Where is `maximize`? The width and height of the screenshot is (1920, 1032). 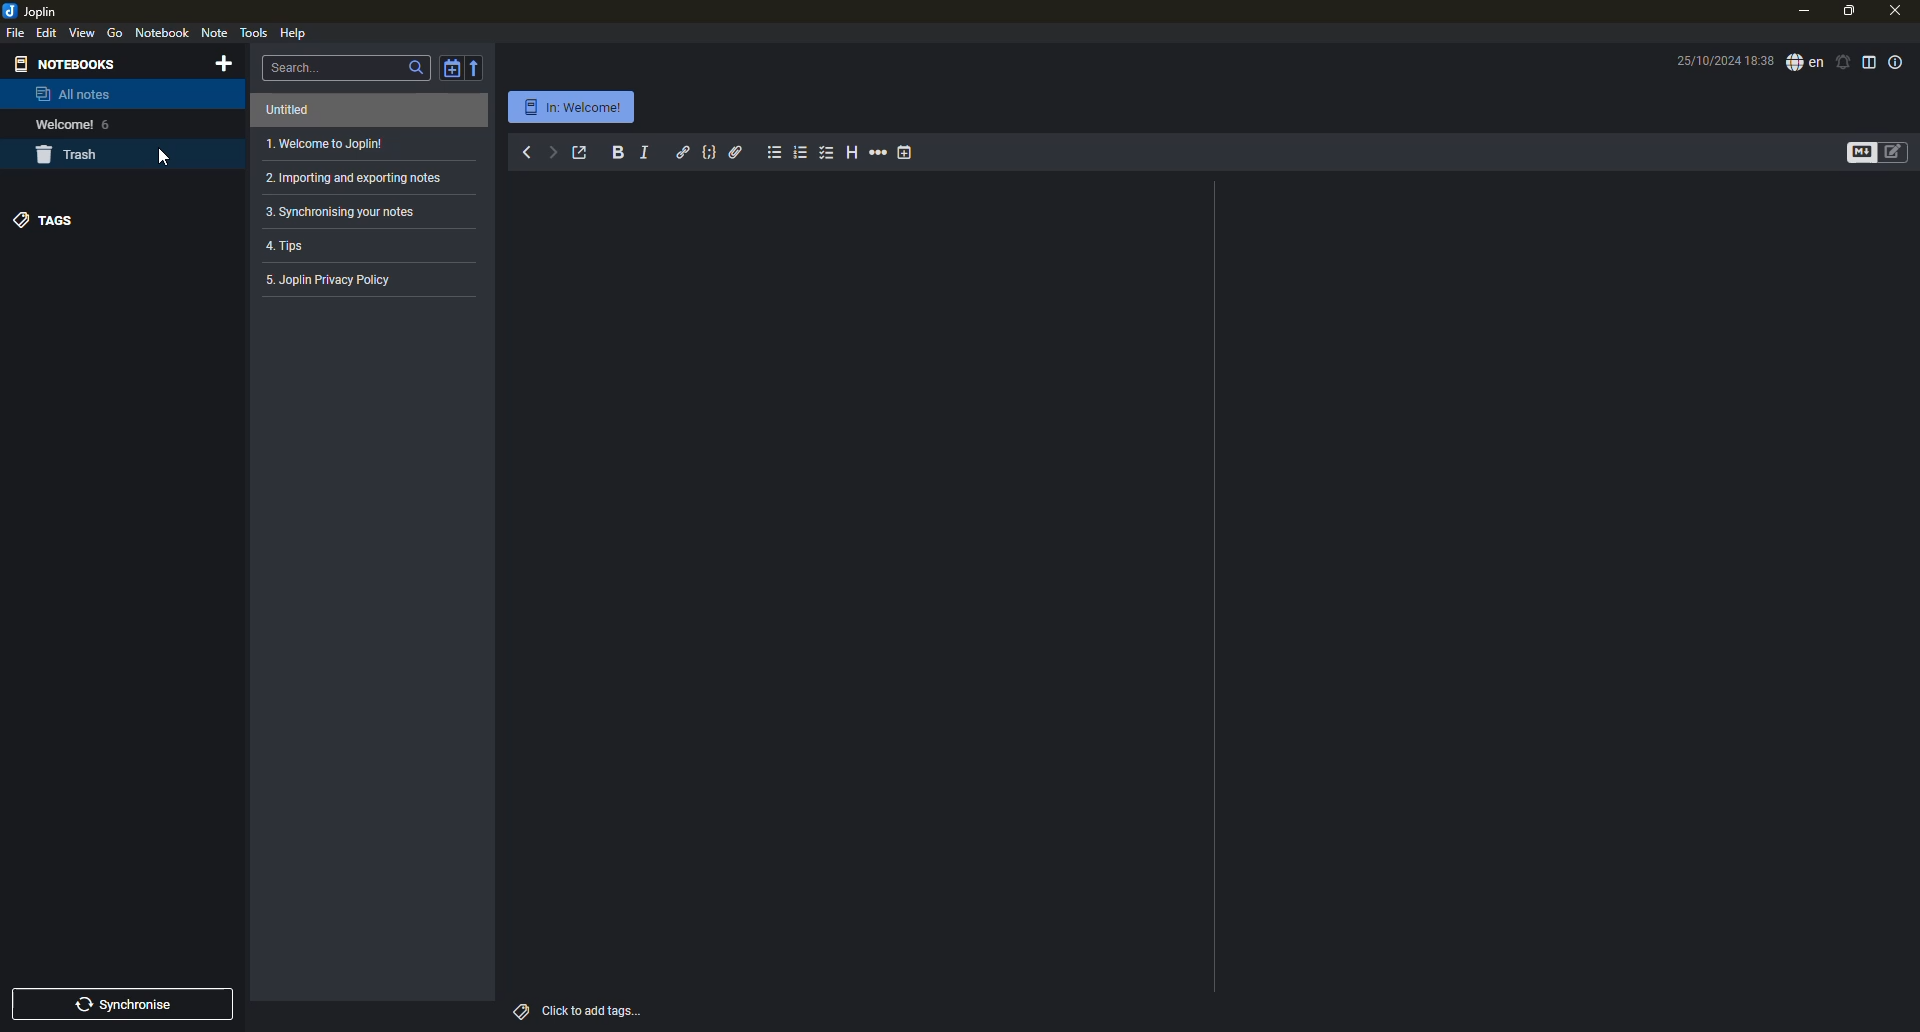
maximize is located at coordinates (1846, 12).